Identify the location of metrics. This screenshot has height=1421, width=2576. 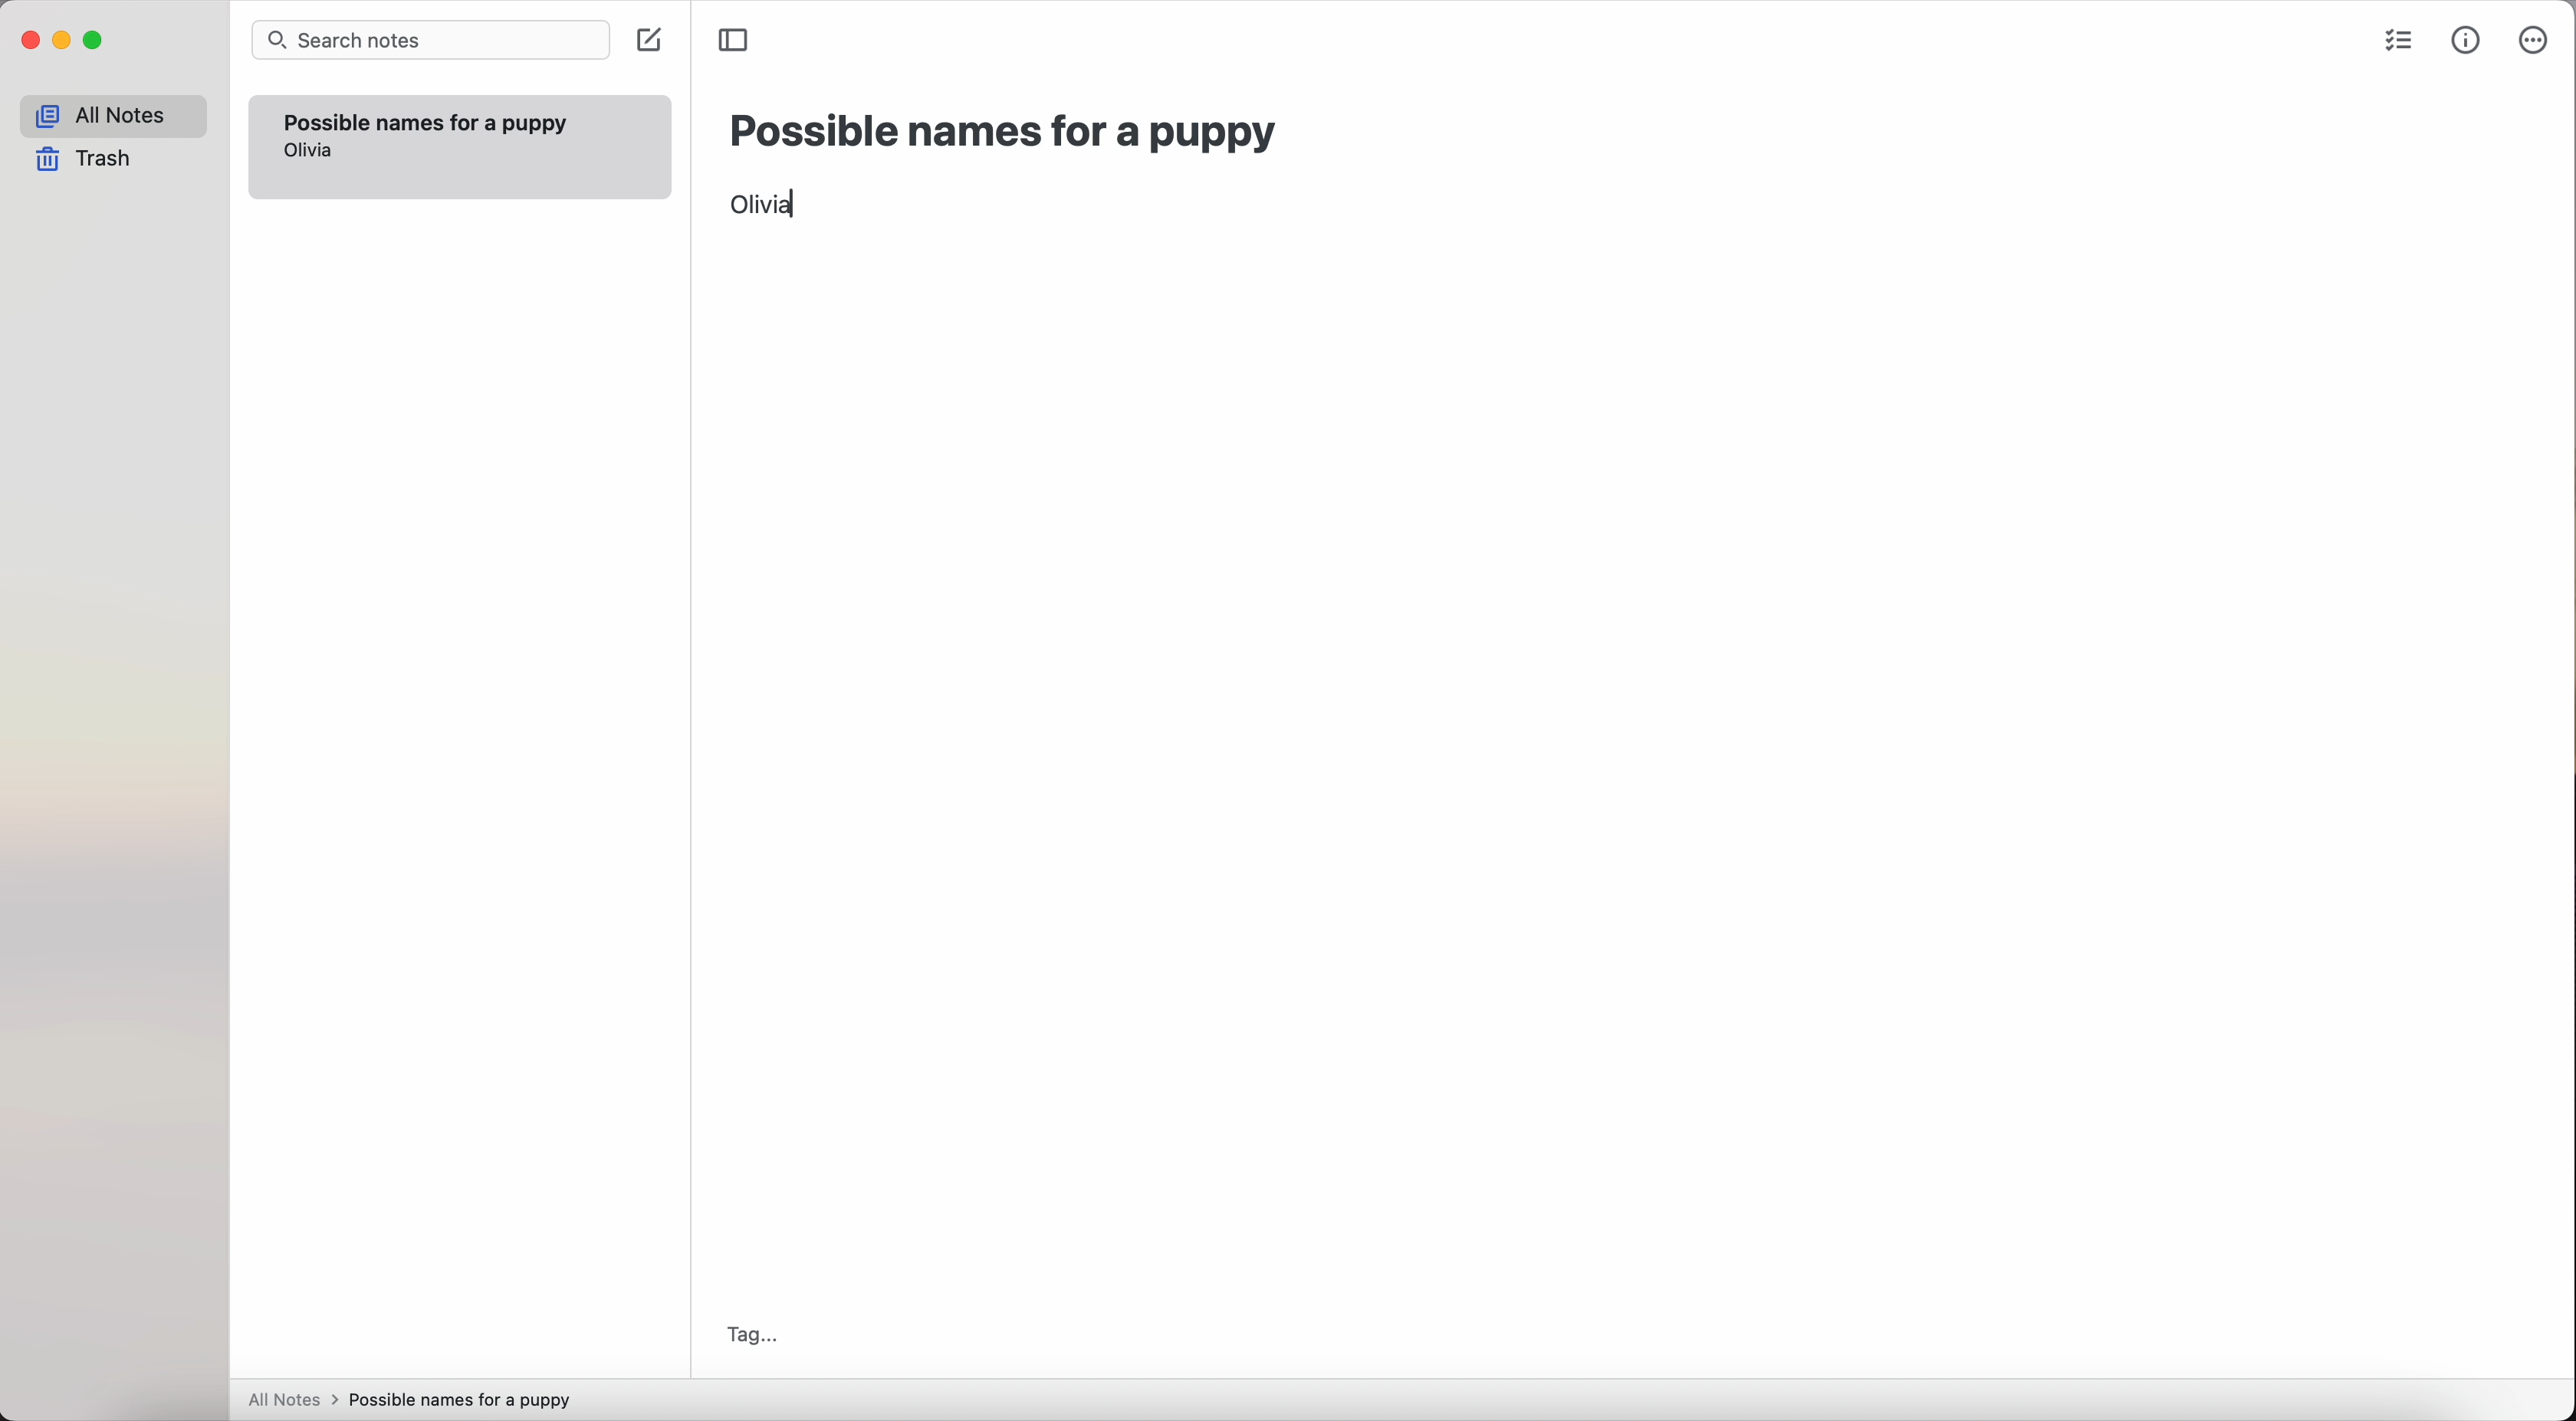
(2468, 40).